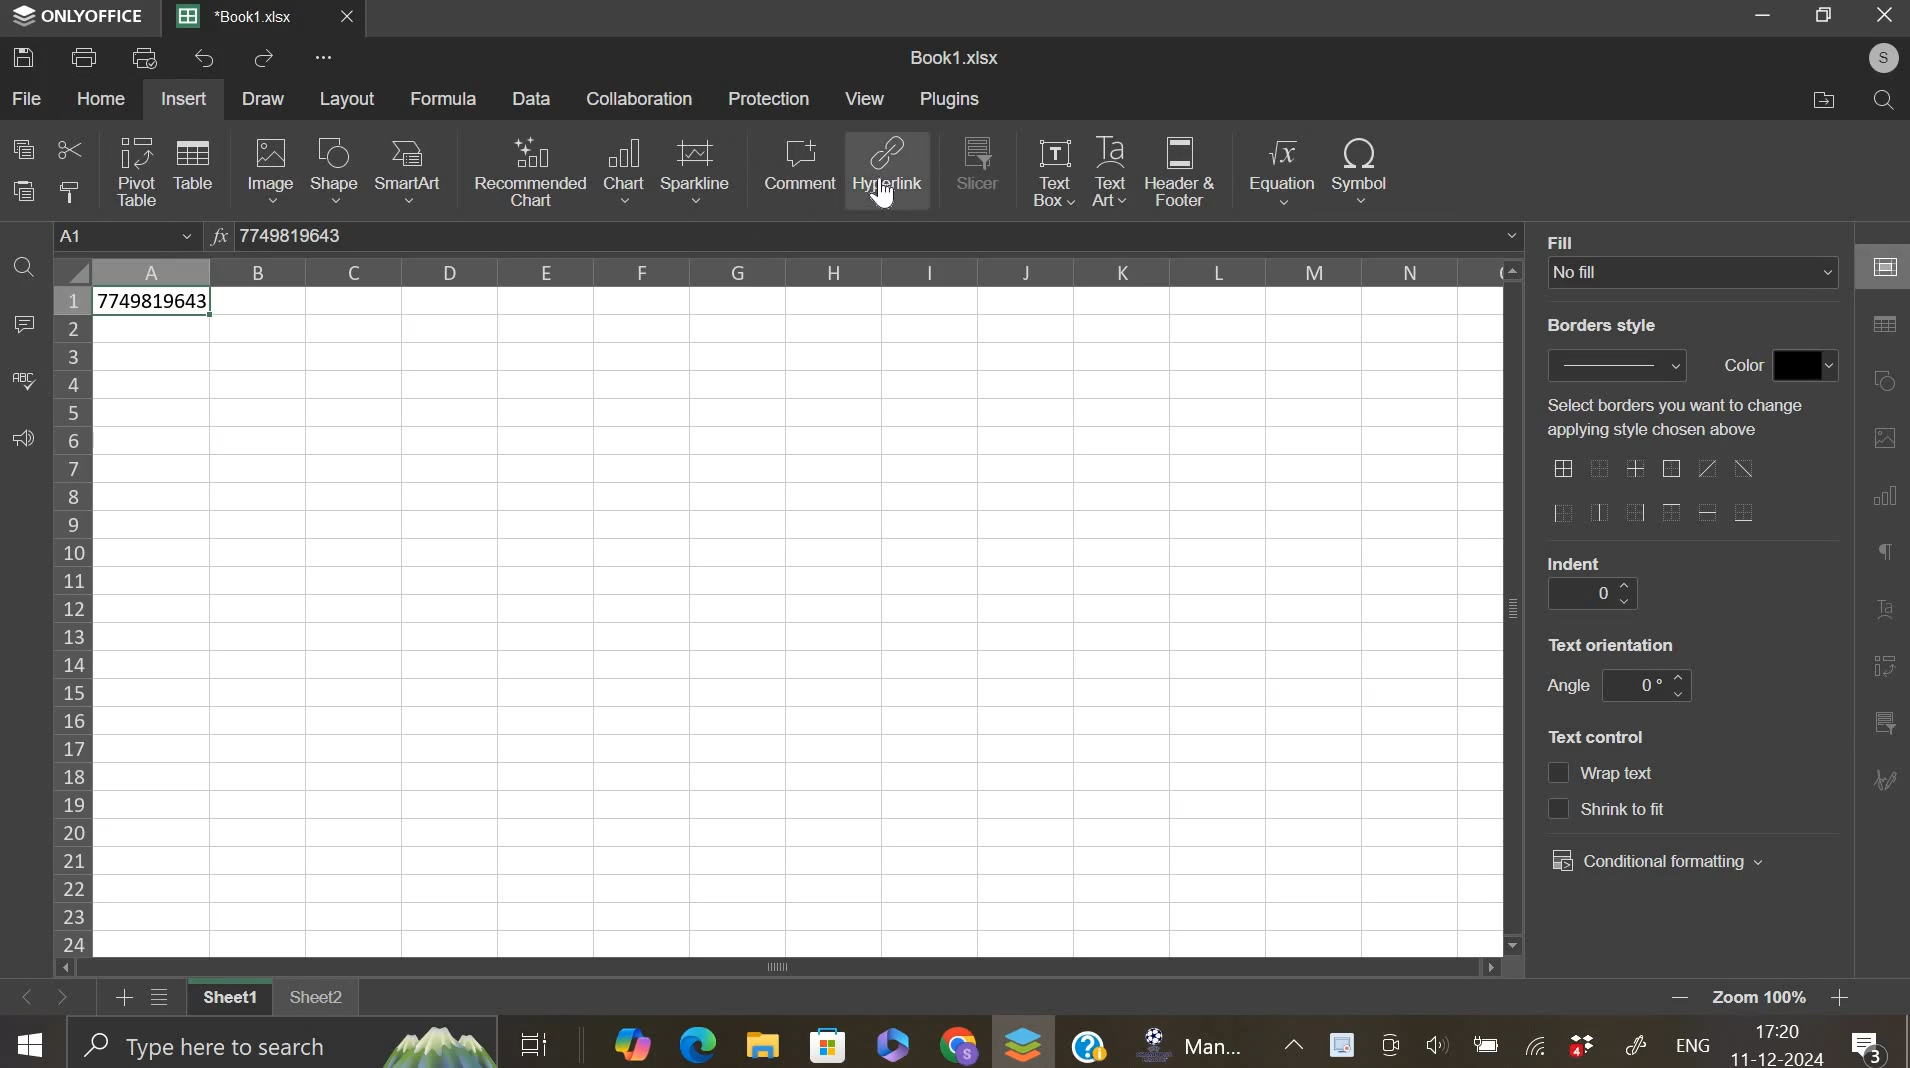 This screenshot has width=1910, height=1068. What do you see at coordinates (1694, 272) in the screenshot?
I see `background fill` at bounding box center [1694, 272].